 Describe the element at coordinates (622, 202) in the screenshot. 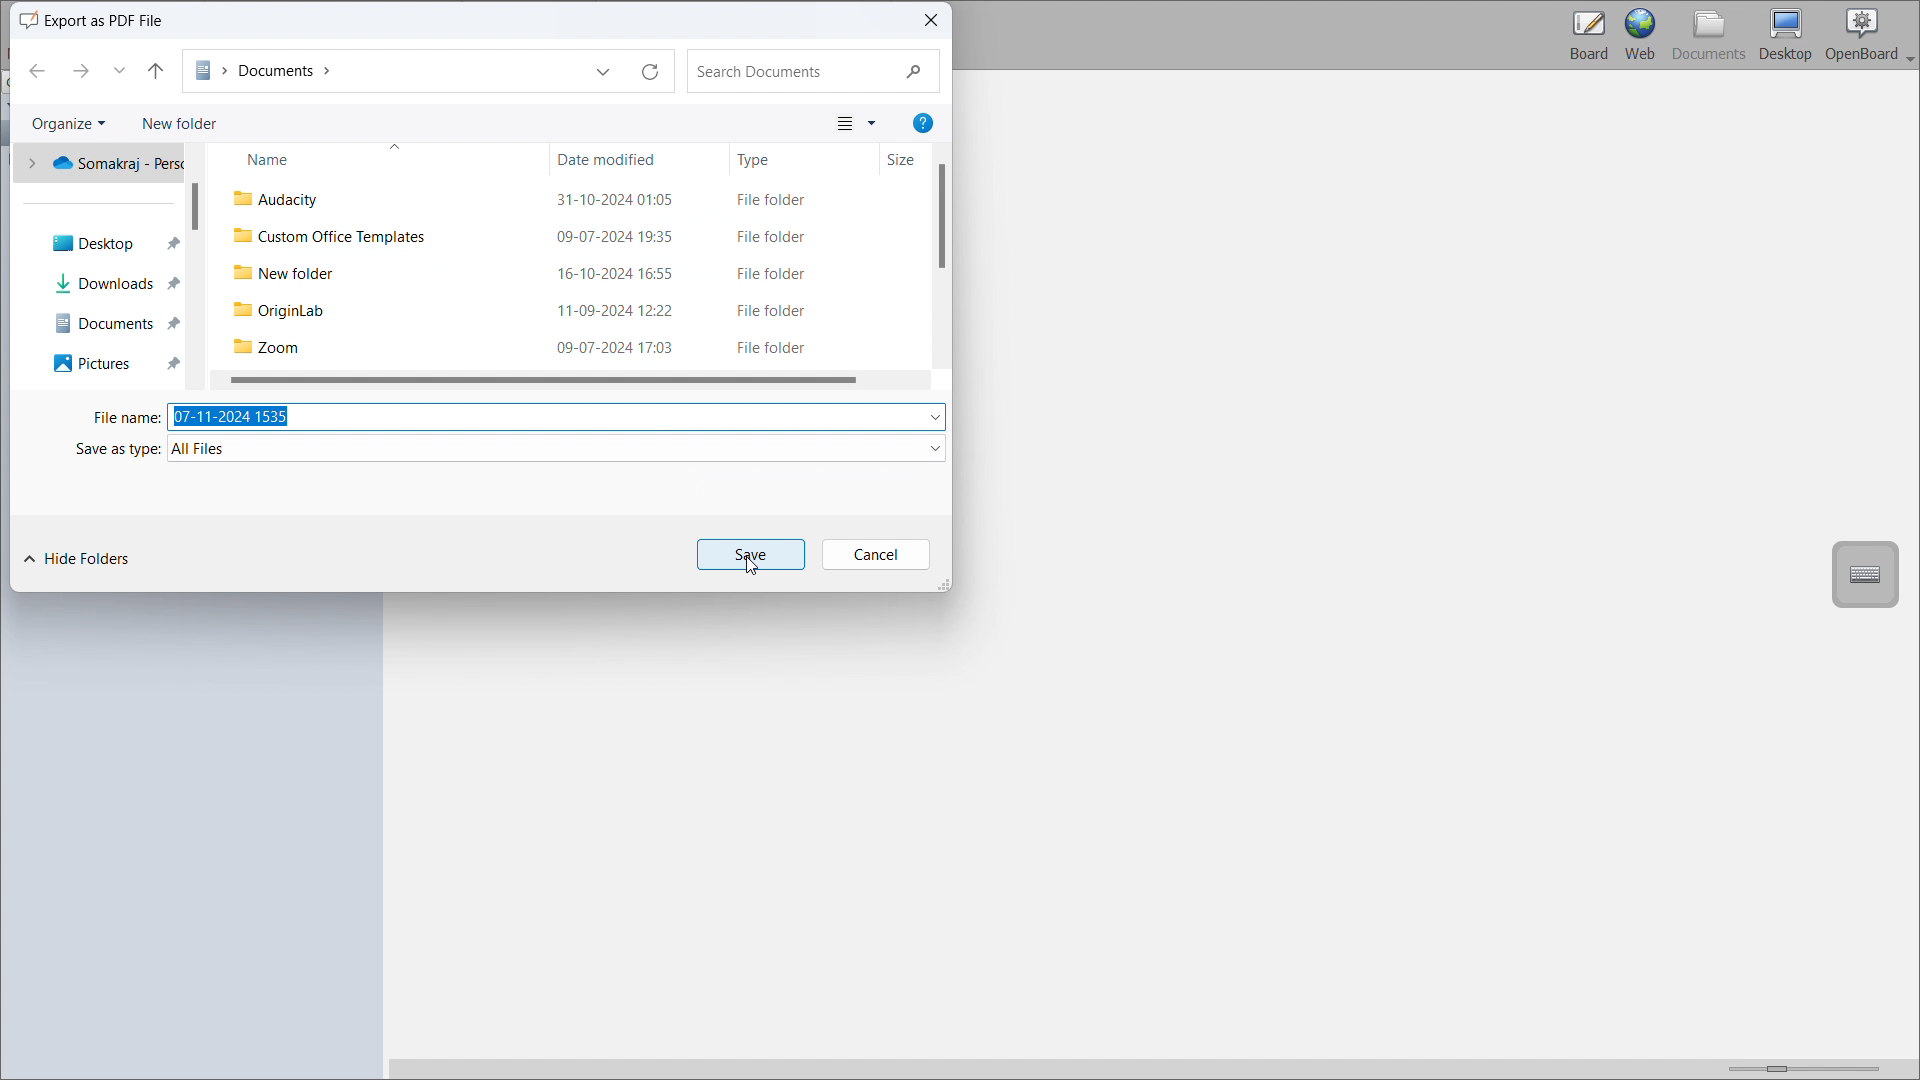

I see `31-10-2024 01:05` at that location.